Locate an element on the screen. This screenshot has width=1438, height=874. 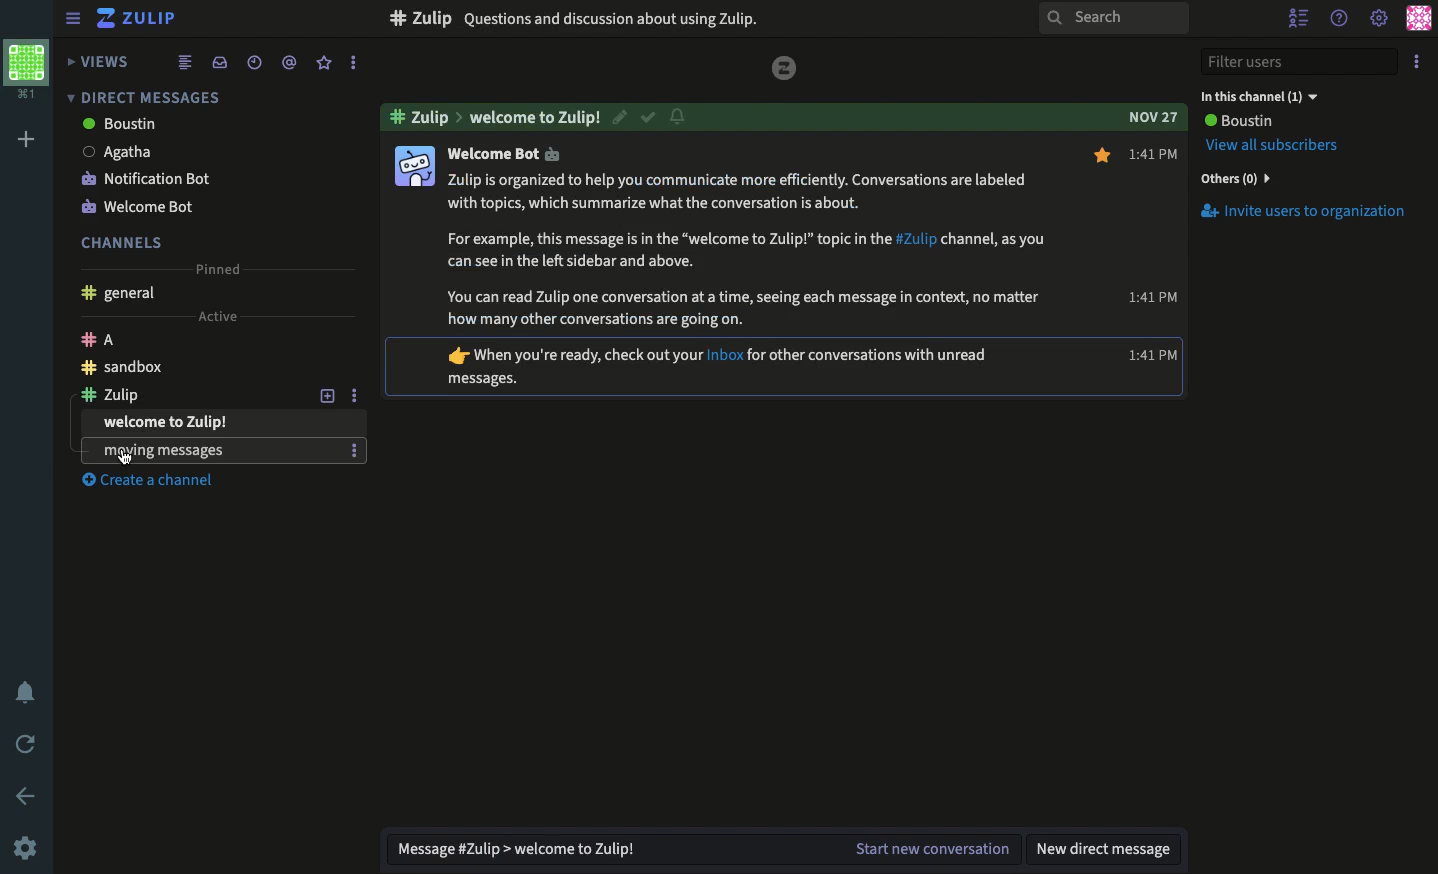
Search is located at coordinates (1112, 19).